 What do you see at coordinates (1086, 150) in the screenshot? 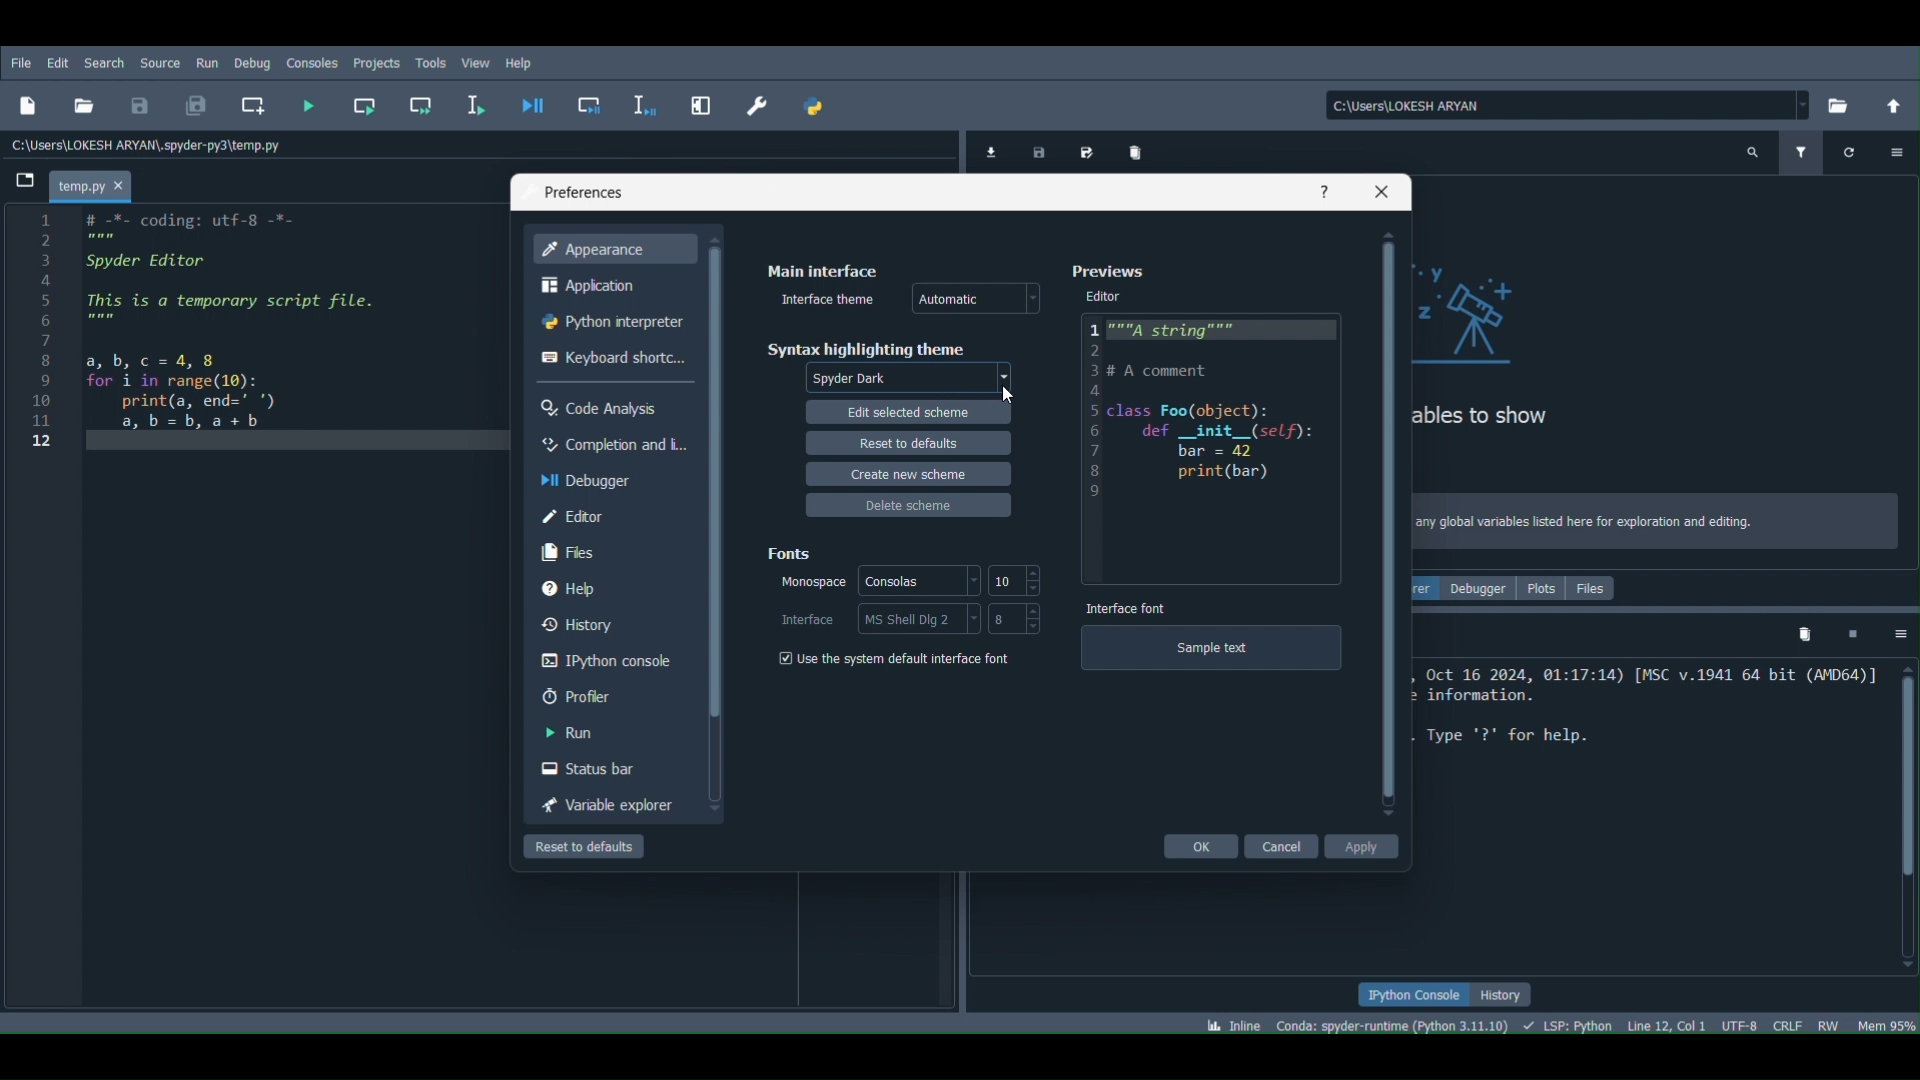
I see `Save data as` at bounding box center [1086, 150].